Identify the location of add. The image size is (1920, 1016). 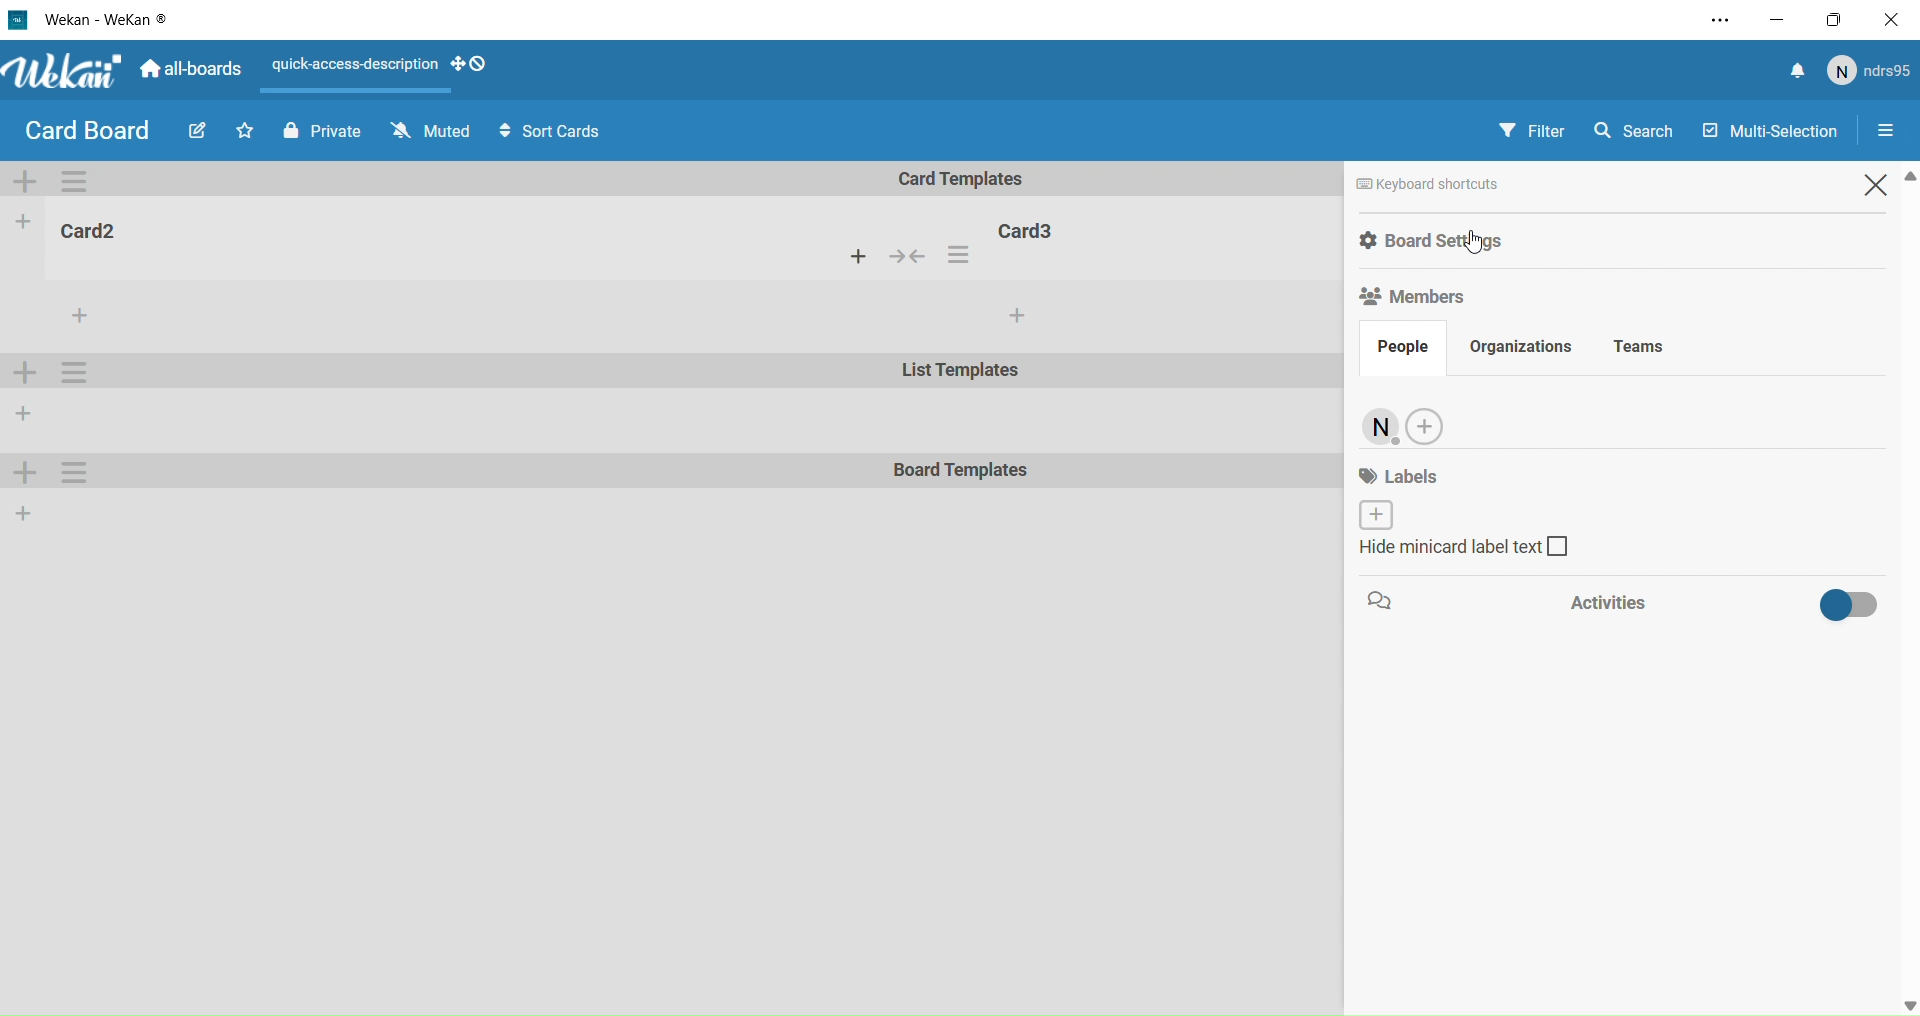
(1016, 316).